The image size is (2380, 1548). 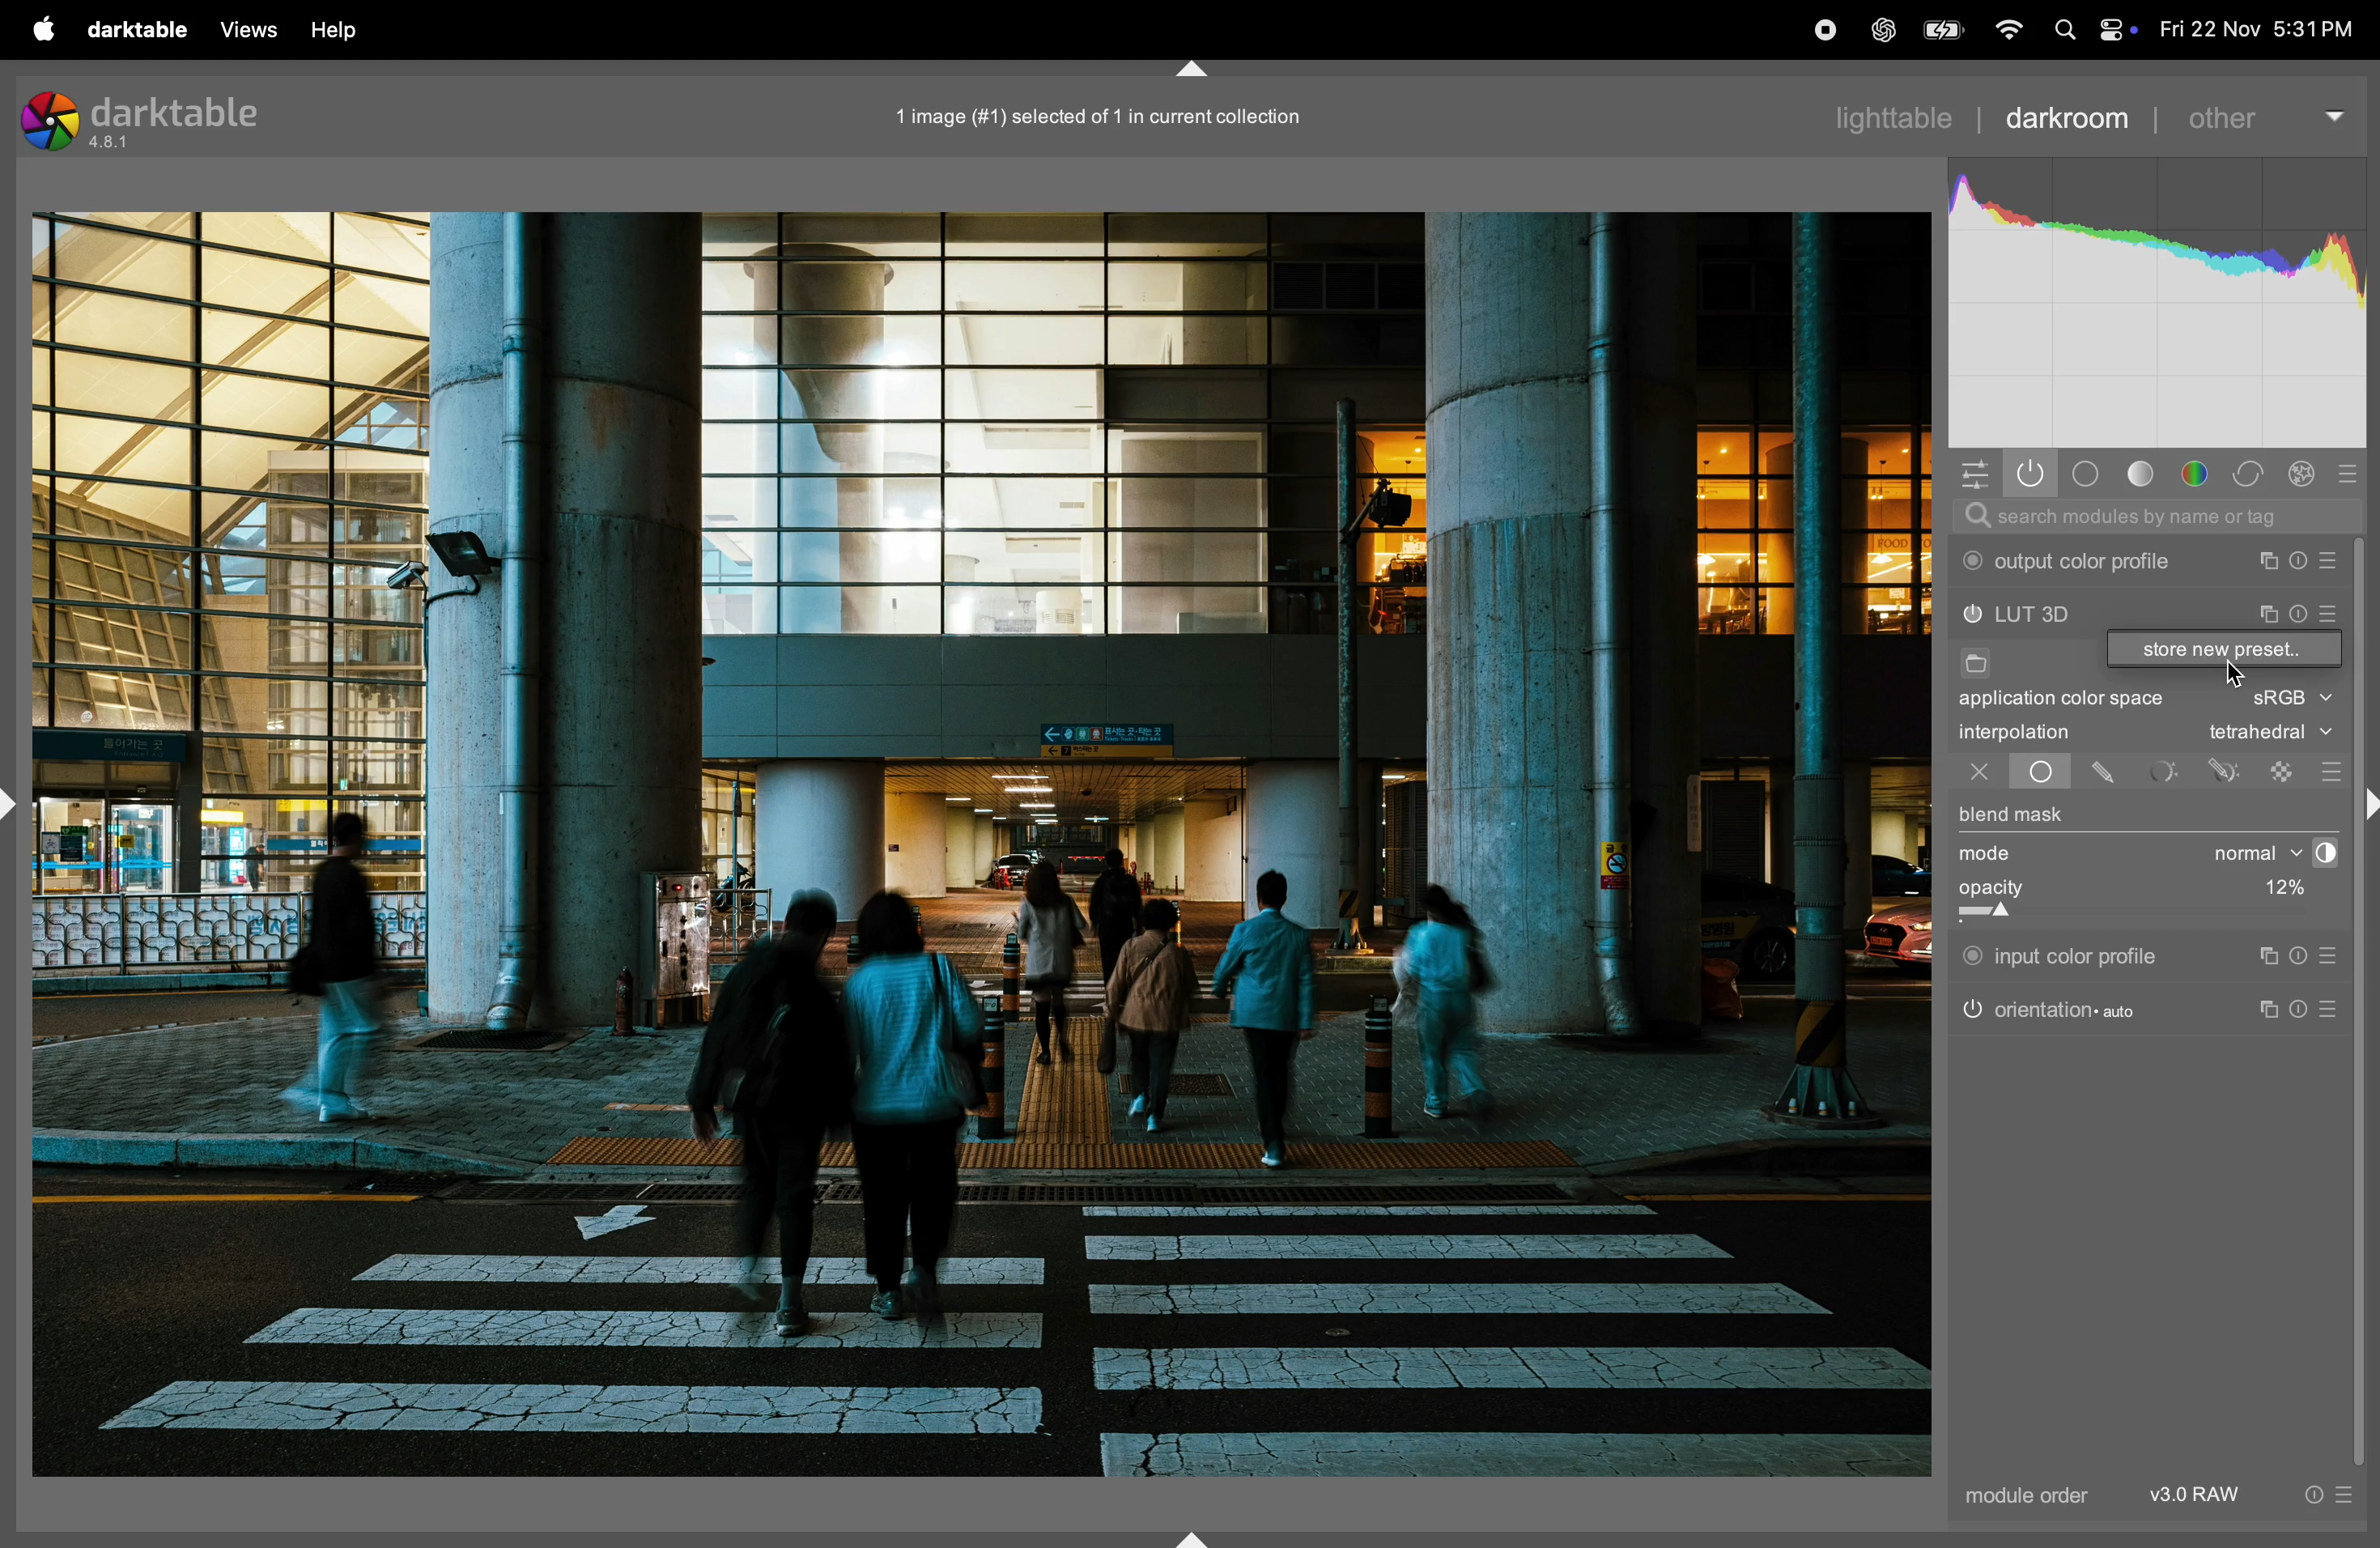 What do you see at coordinates (2248, 1500) in the screenshot?
I see `v3.0 raw` at bounding box center [2248, 1500].